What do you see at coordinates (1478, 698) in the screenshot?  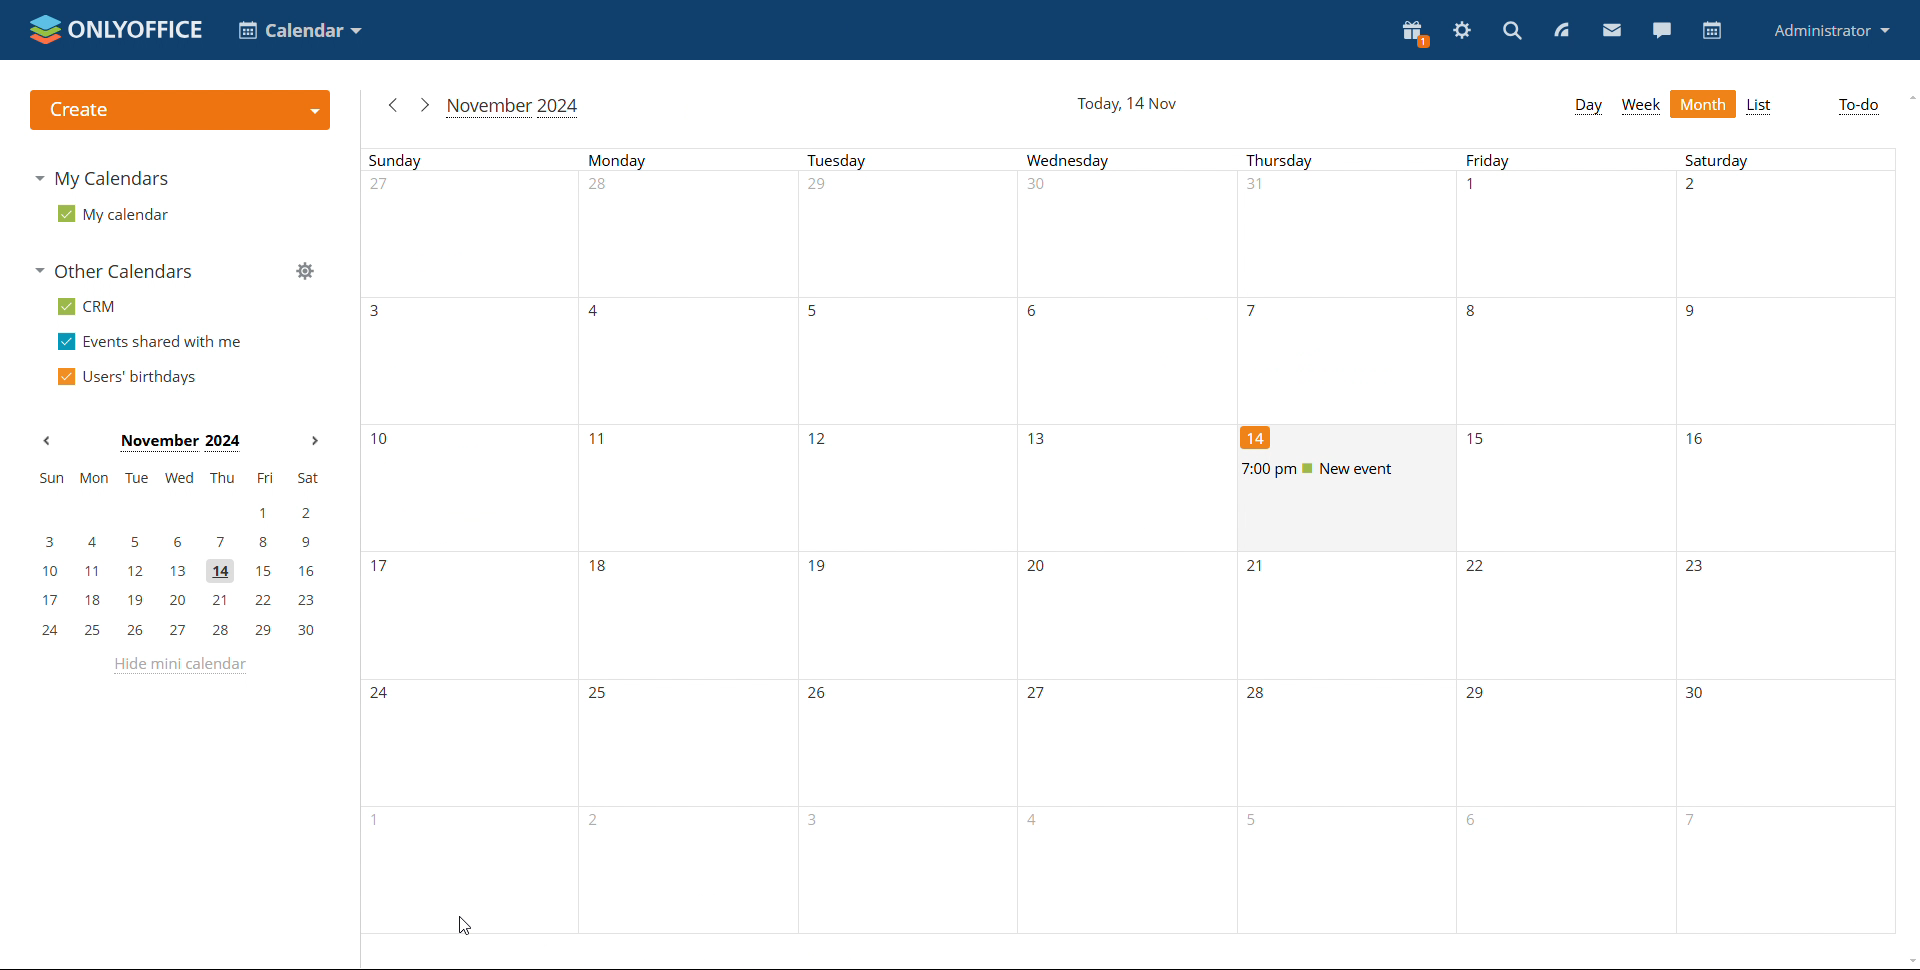 I see `number` at bounding box center [1478, 698].